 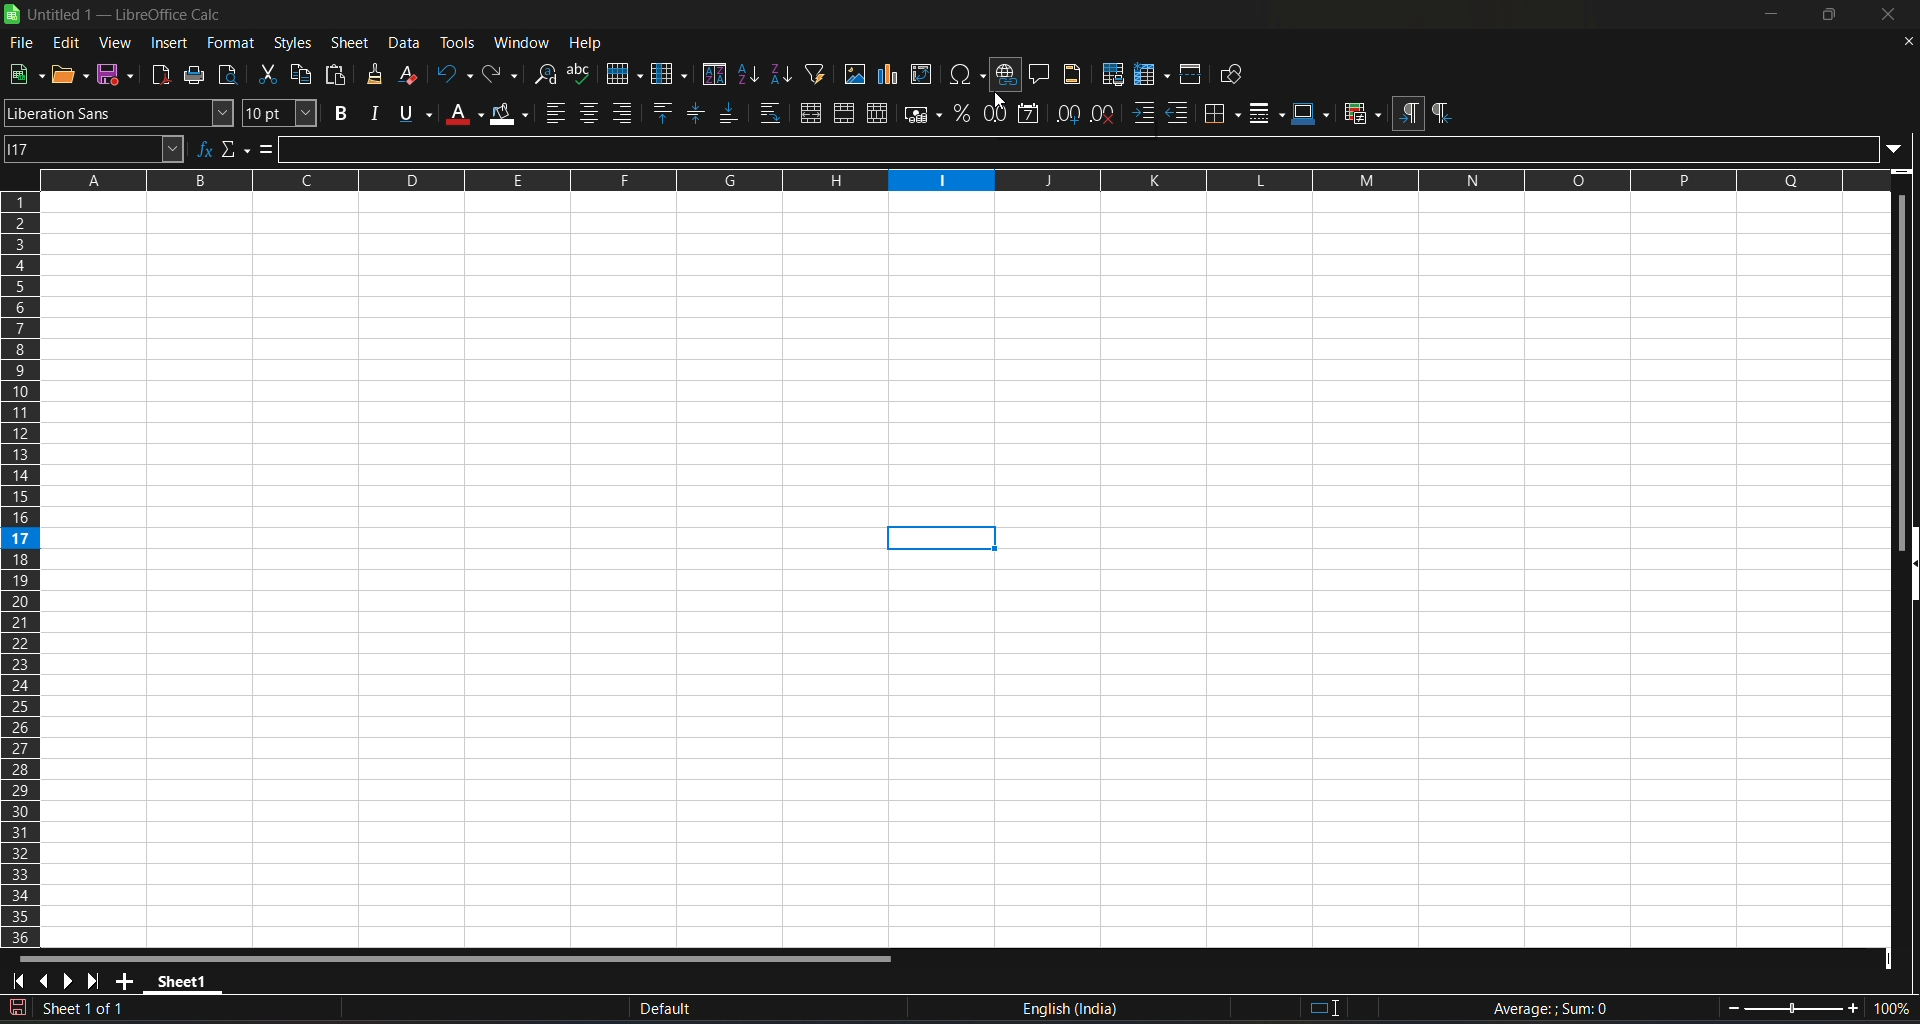 What do you see at coordinates (456, 42) in the screenshot?
I see `tools` at bounding box center [456, 42].